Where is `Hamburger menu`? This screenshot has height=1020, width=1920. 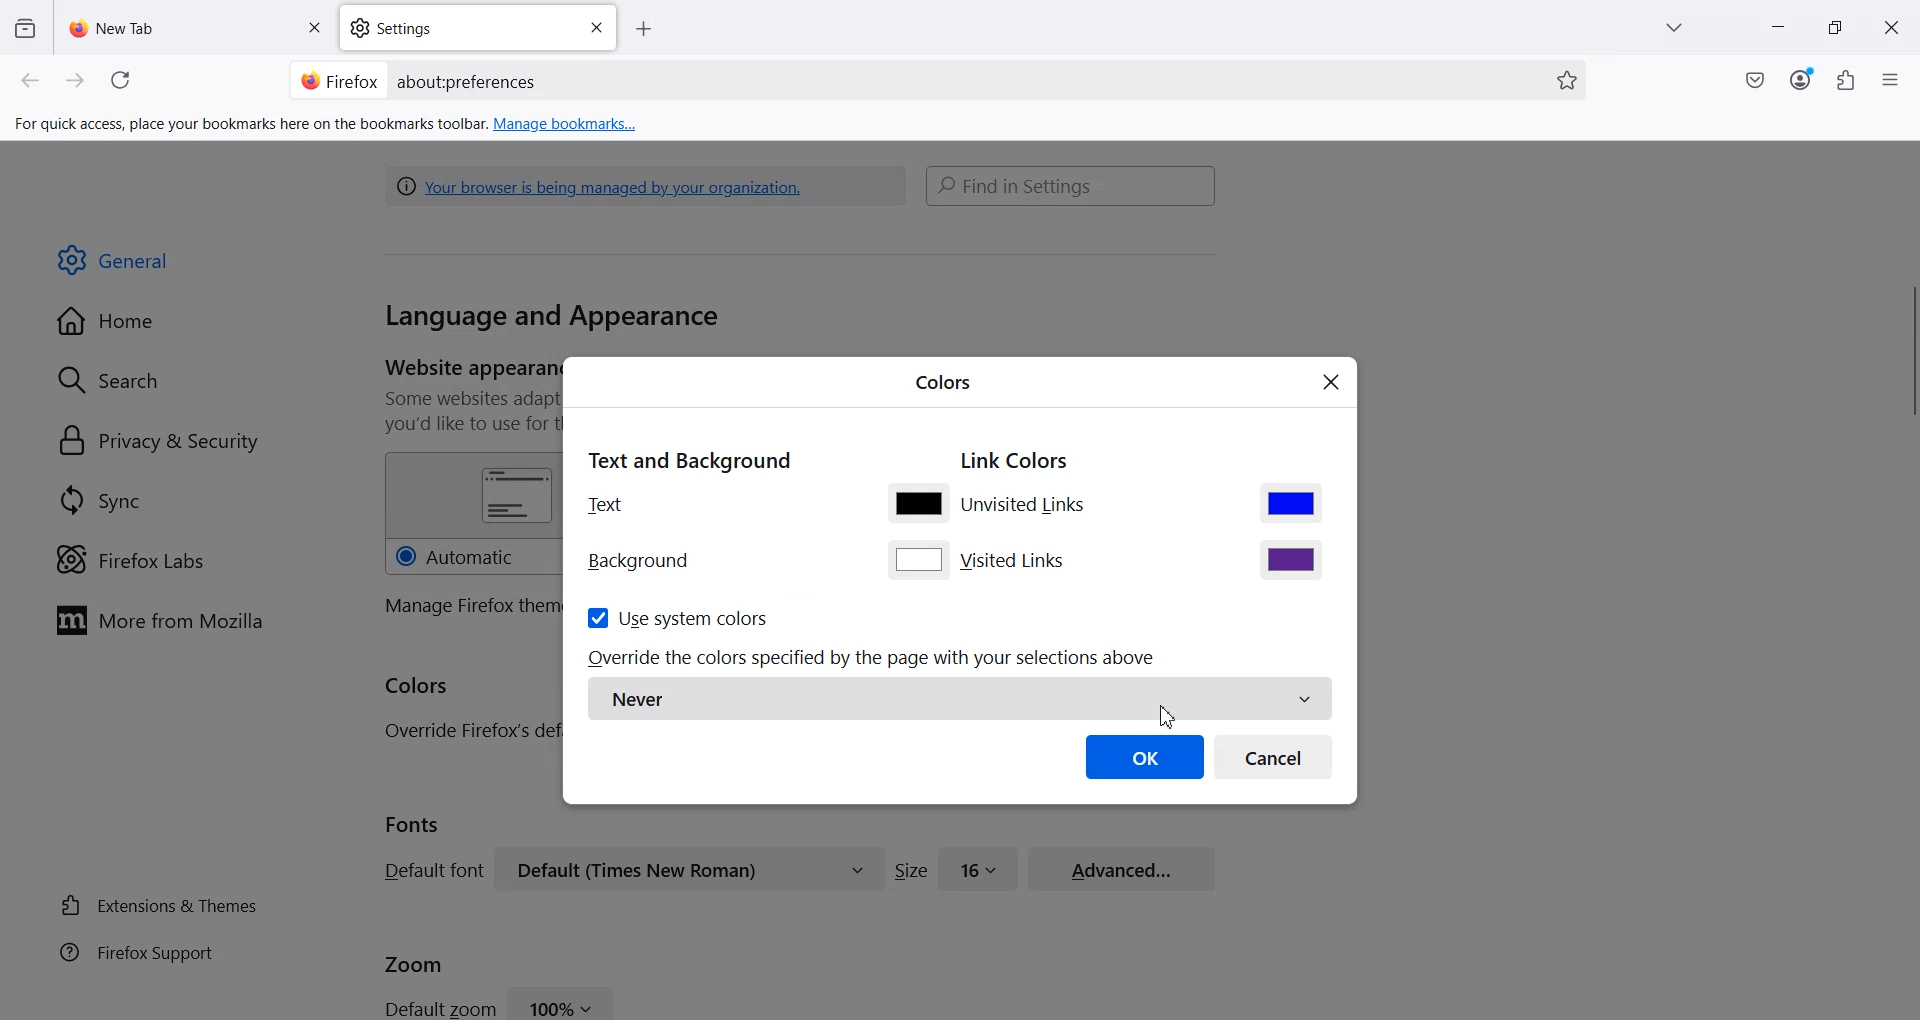 Hamburger menu is located at coordinates (1893, 81).